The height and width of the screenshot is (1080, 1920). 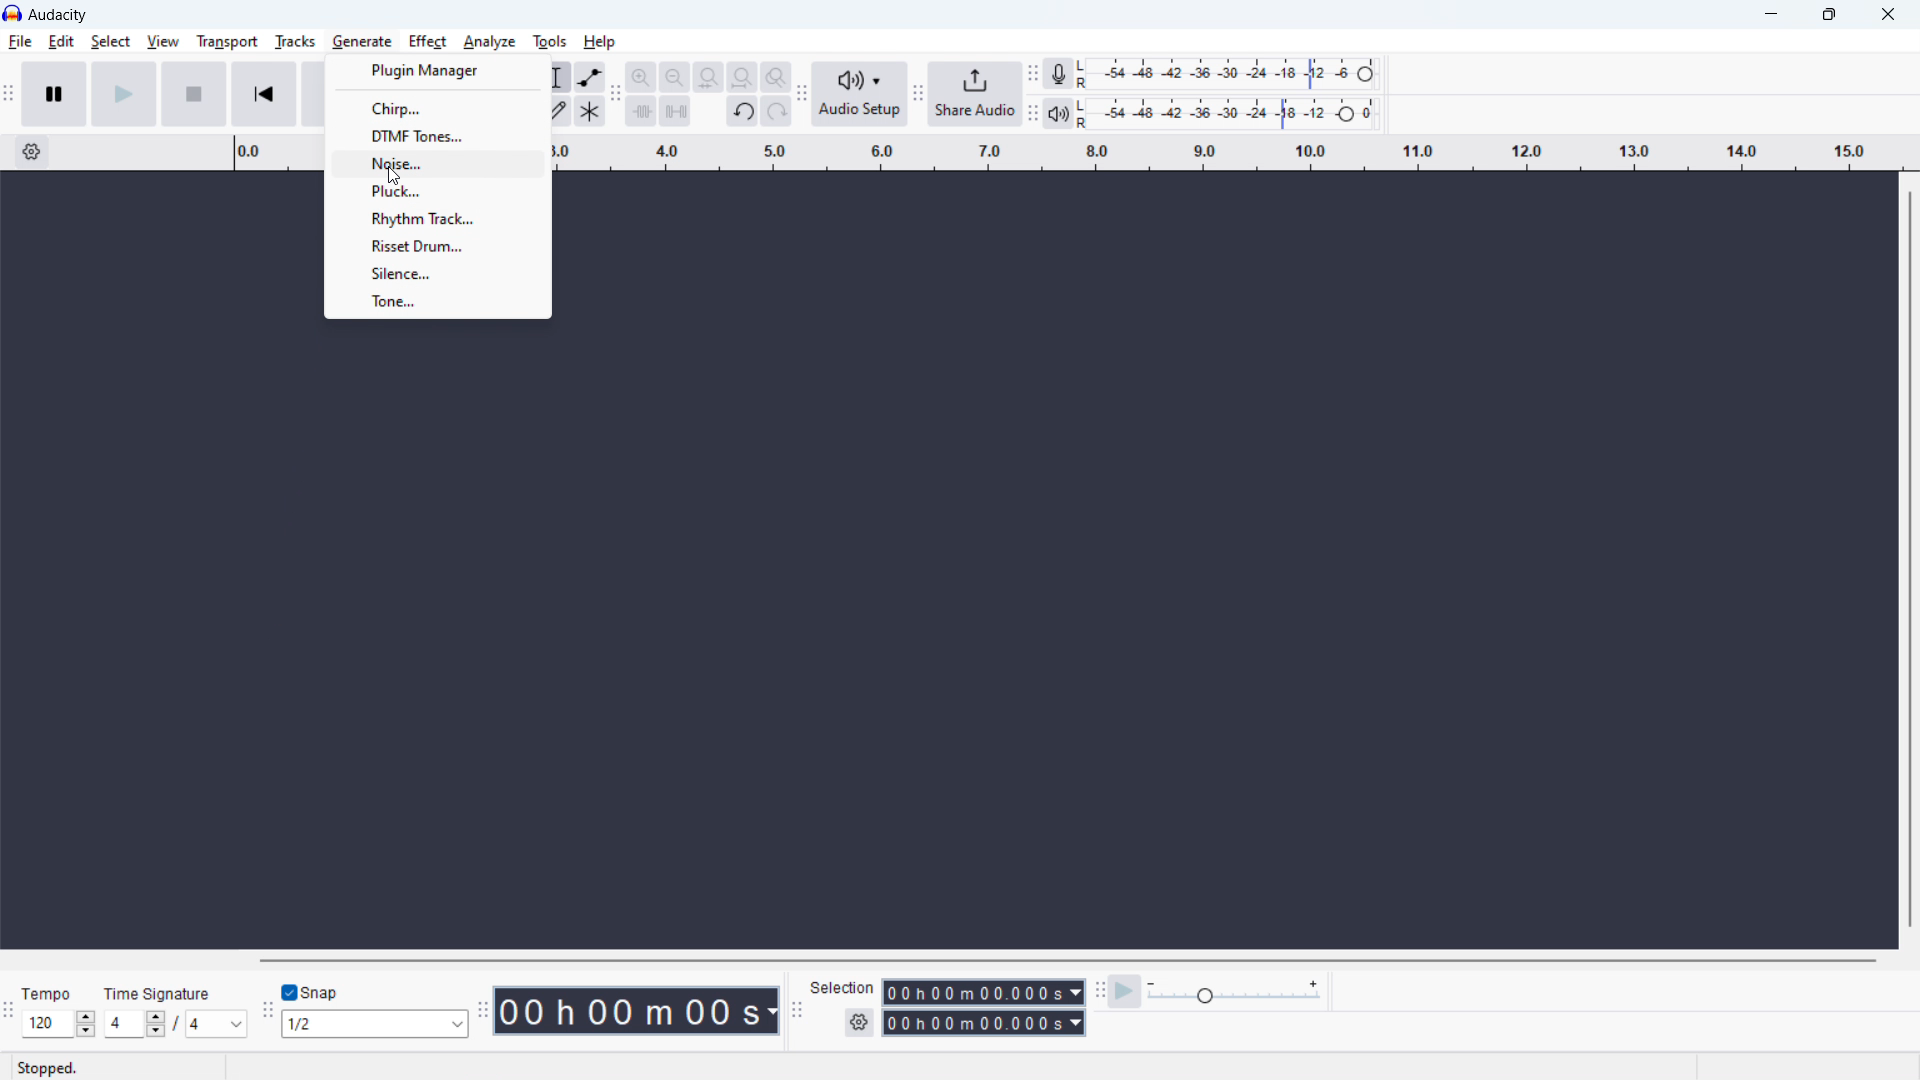 I want to click on select snapping, so click(x=377, y=1024).